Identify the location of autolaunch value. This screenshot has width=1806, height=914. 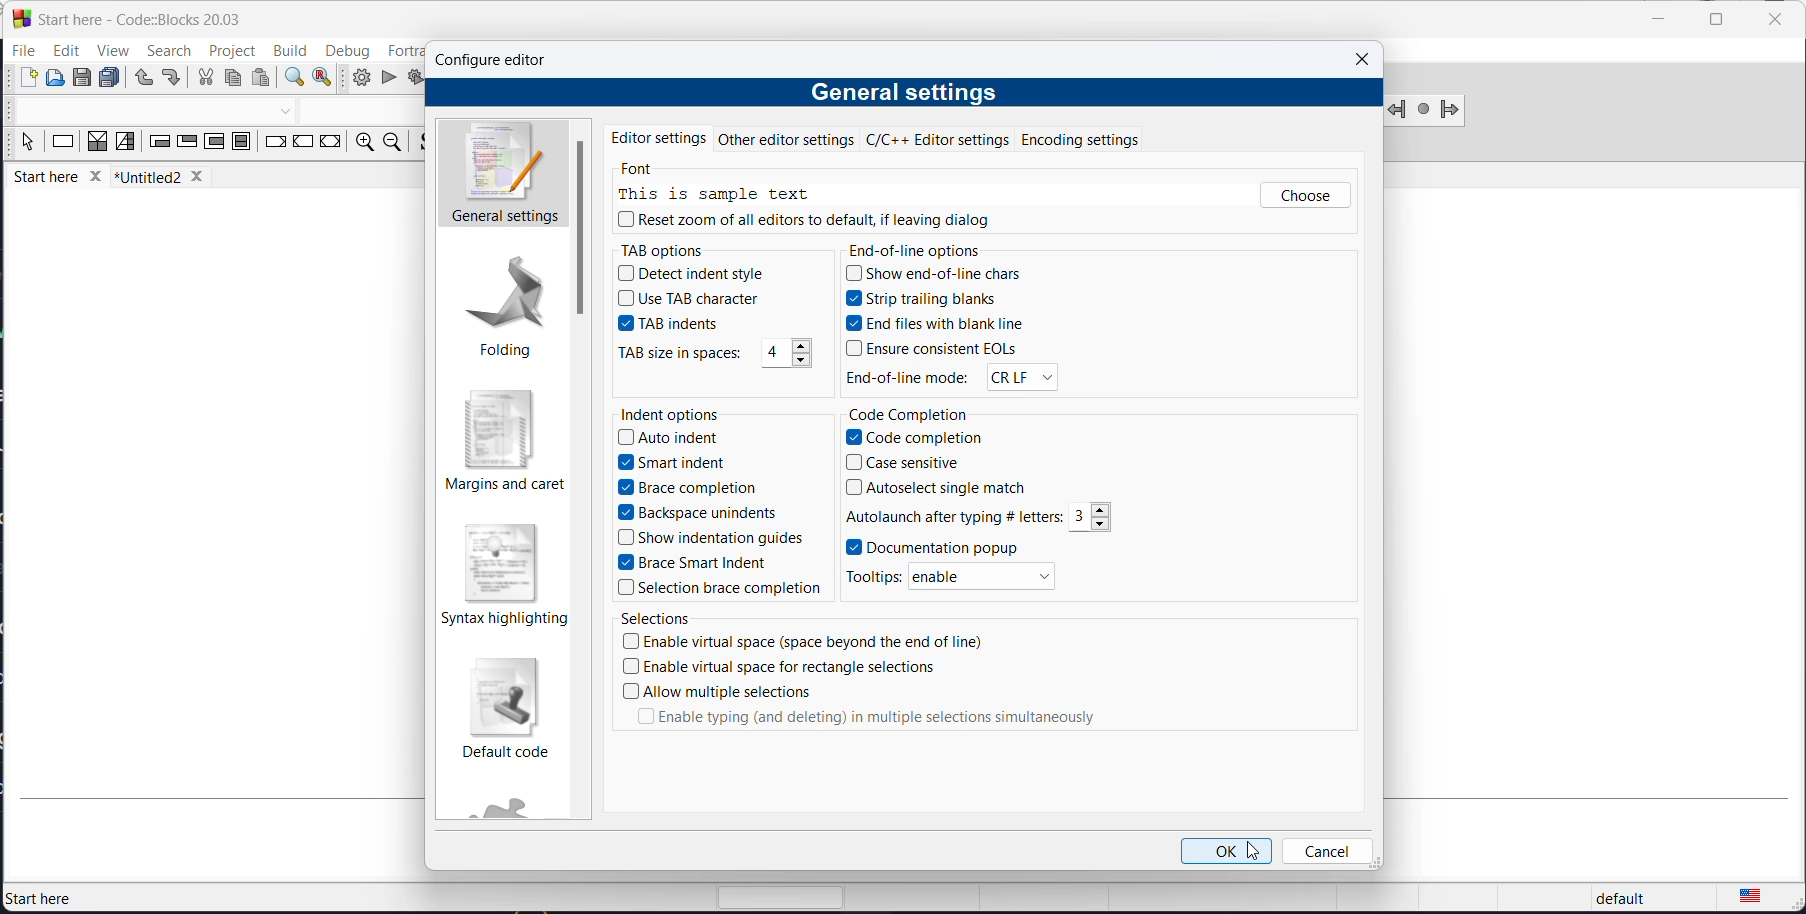
(1080, 516).